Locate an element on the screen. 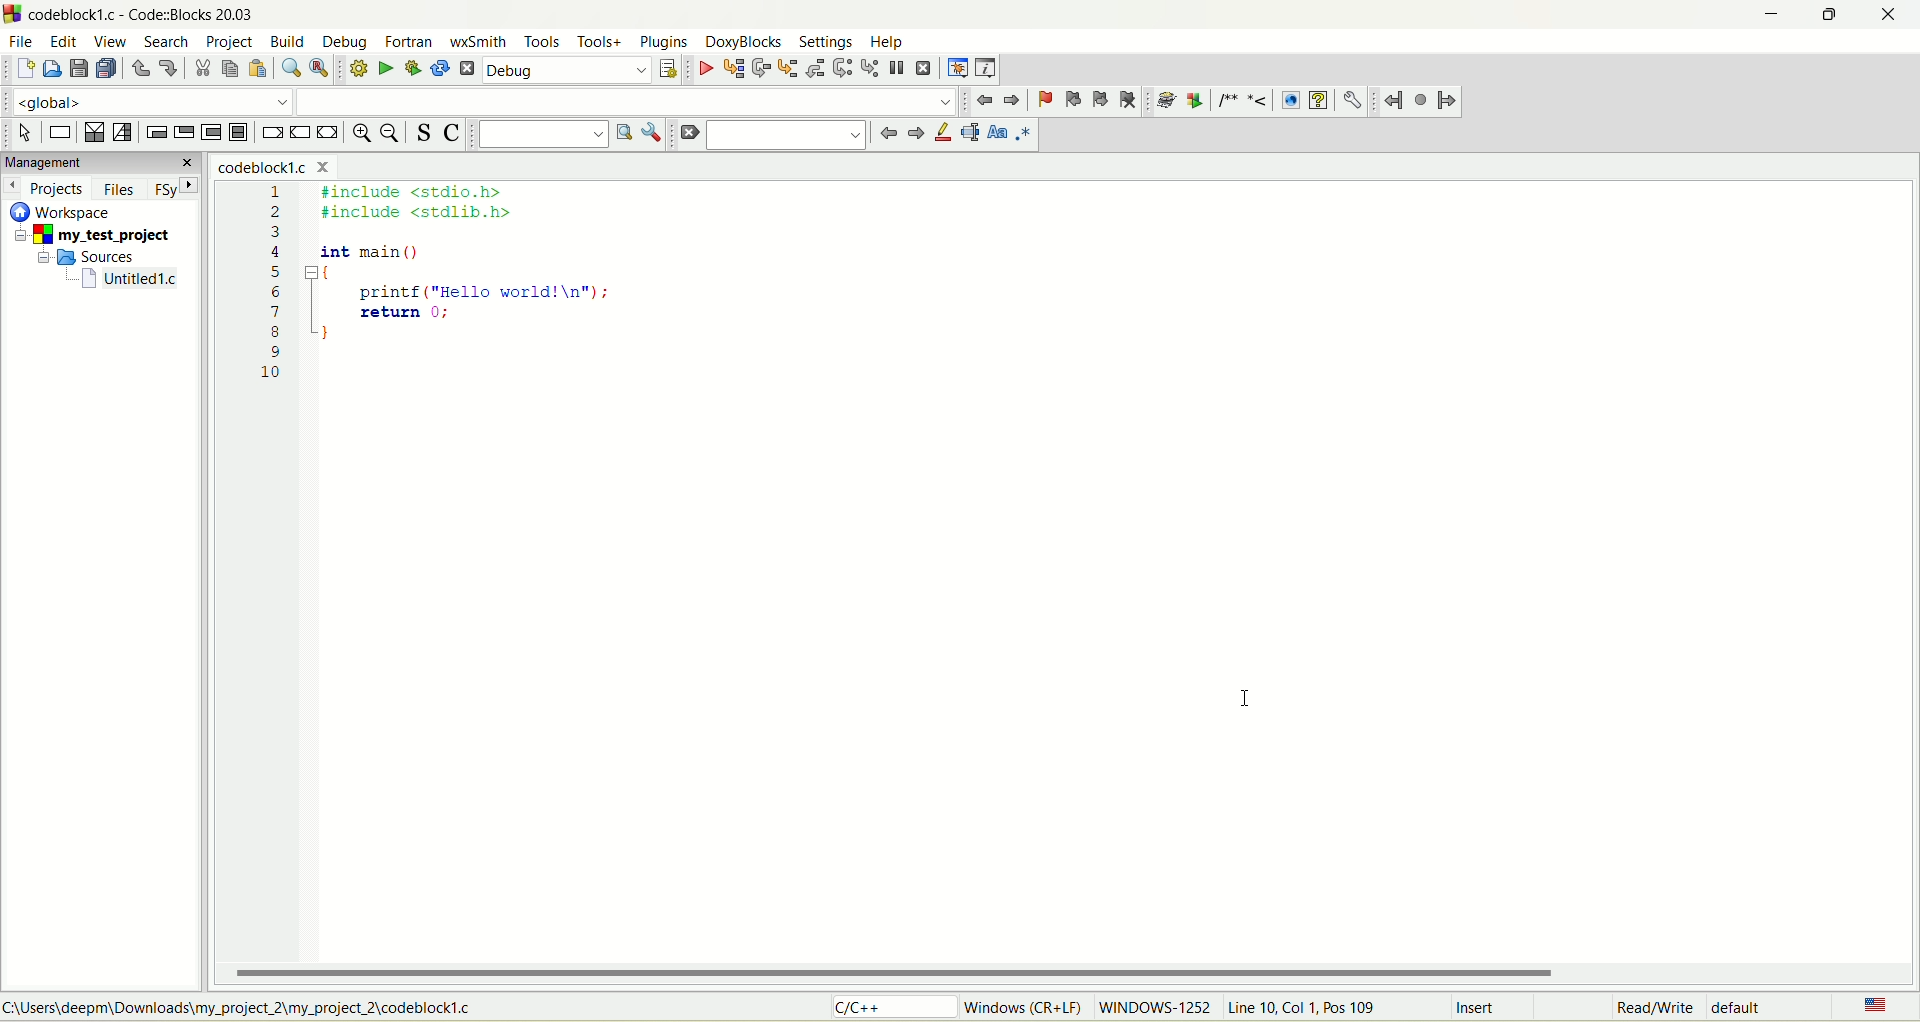 The width and height of the screenshot is (1920, 1022). projects is located at coordinates (47, 188).